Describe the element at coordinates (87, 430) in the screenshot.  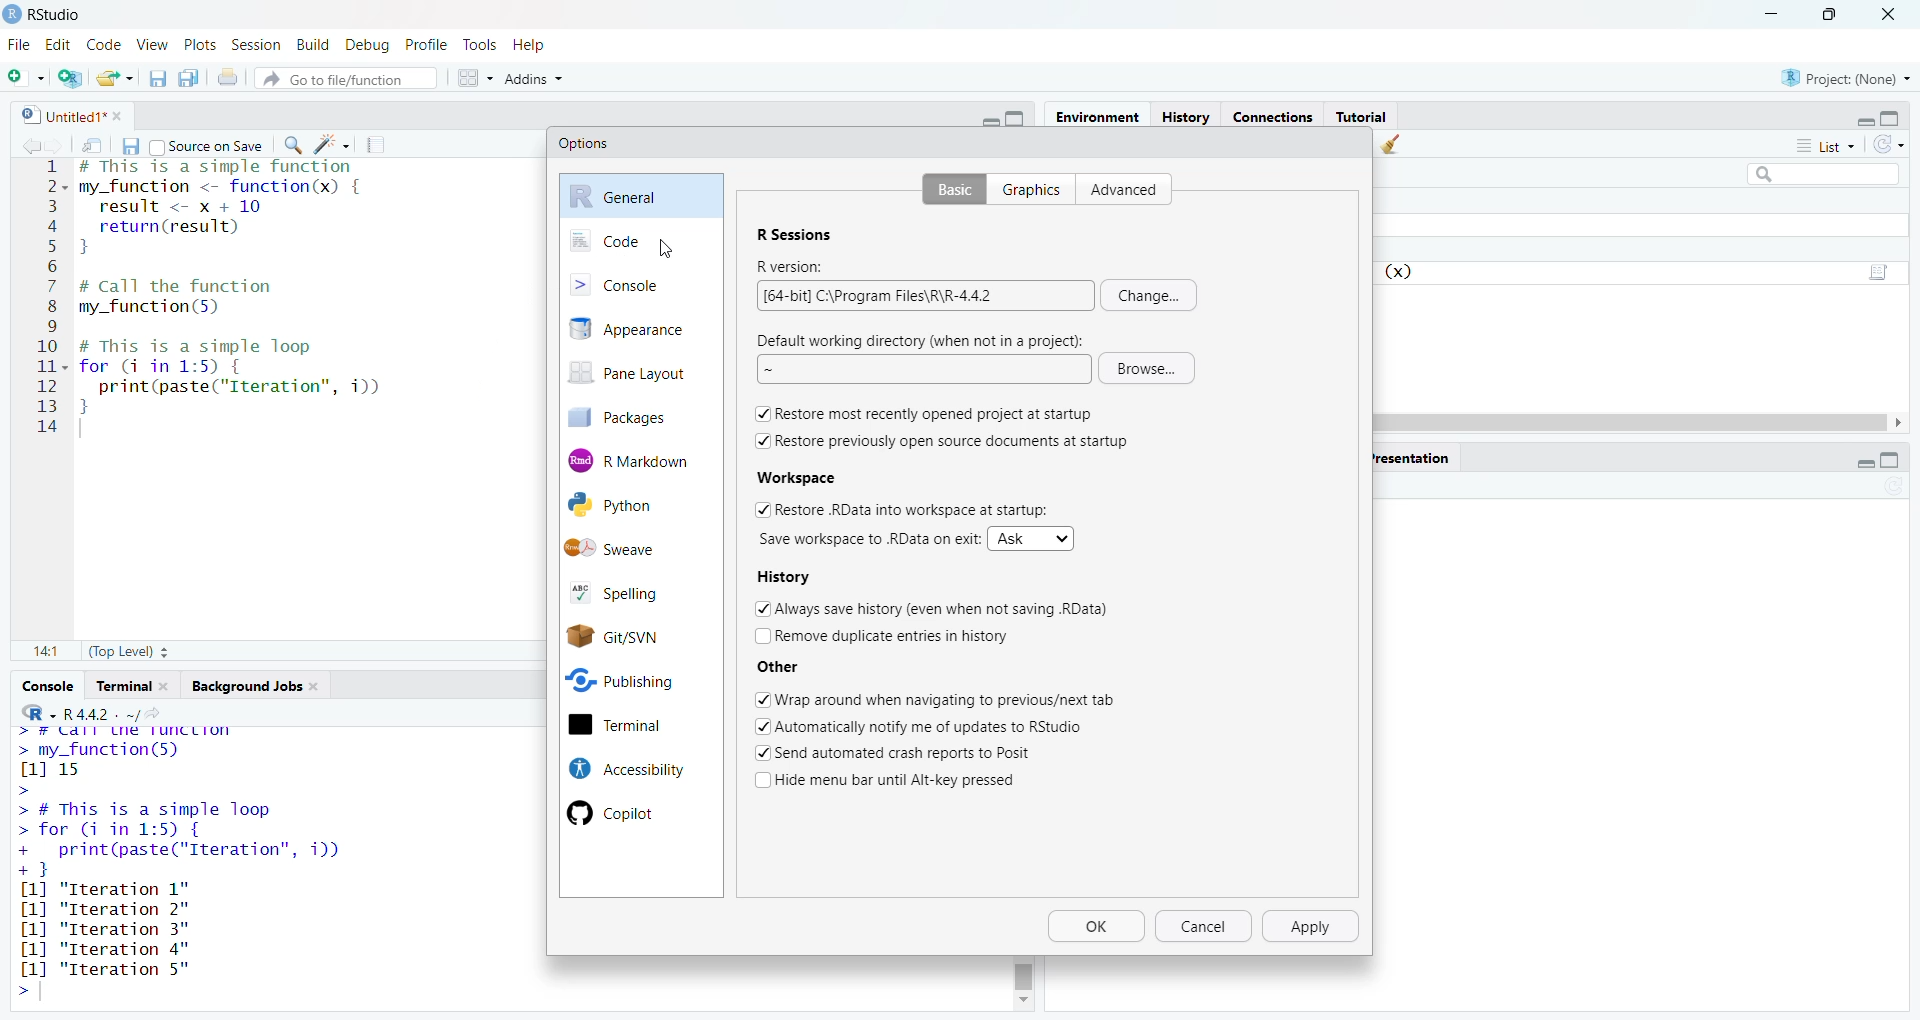
I see `typing cursor` at that location.